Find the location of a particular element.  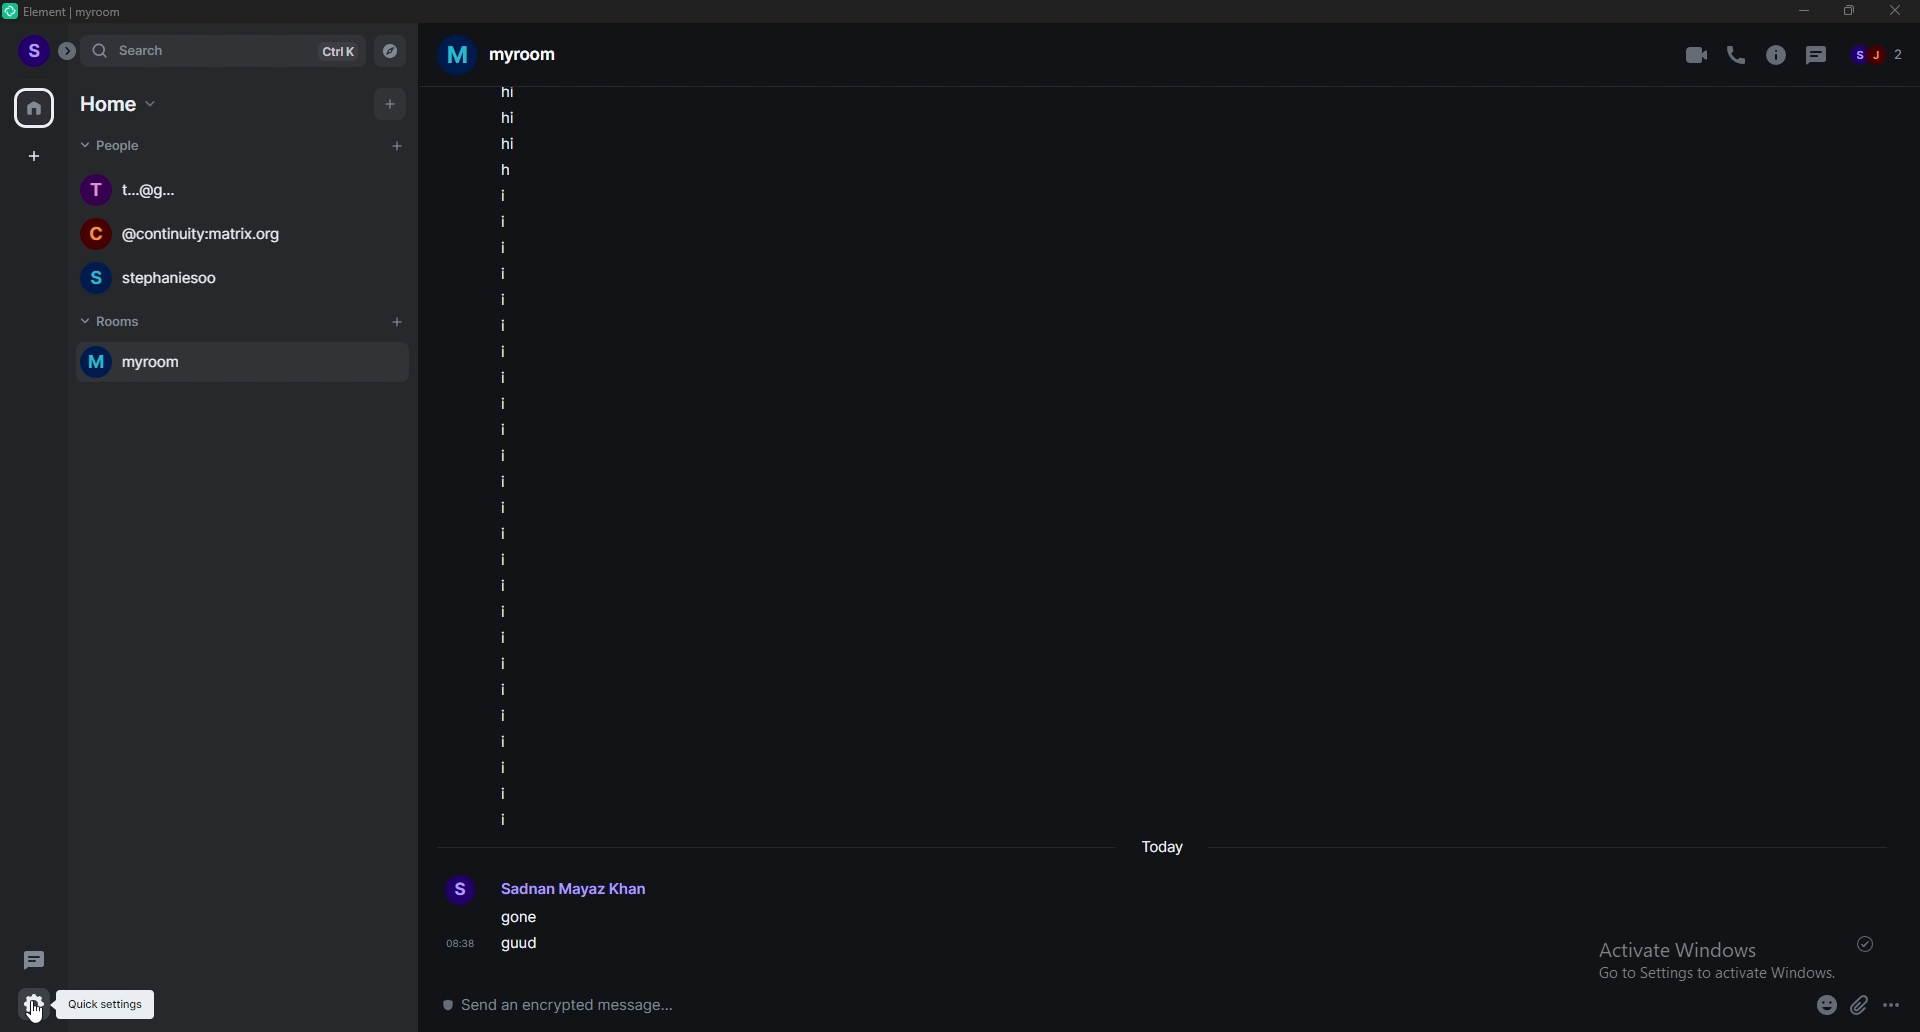

emoji is located at coordinates (1827, 1006).